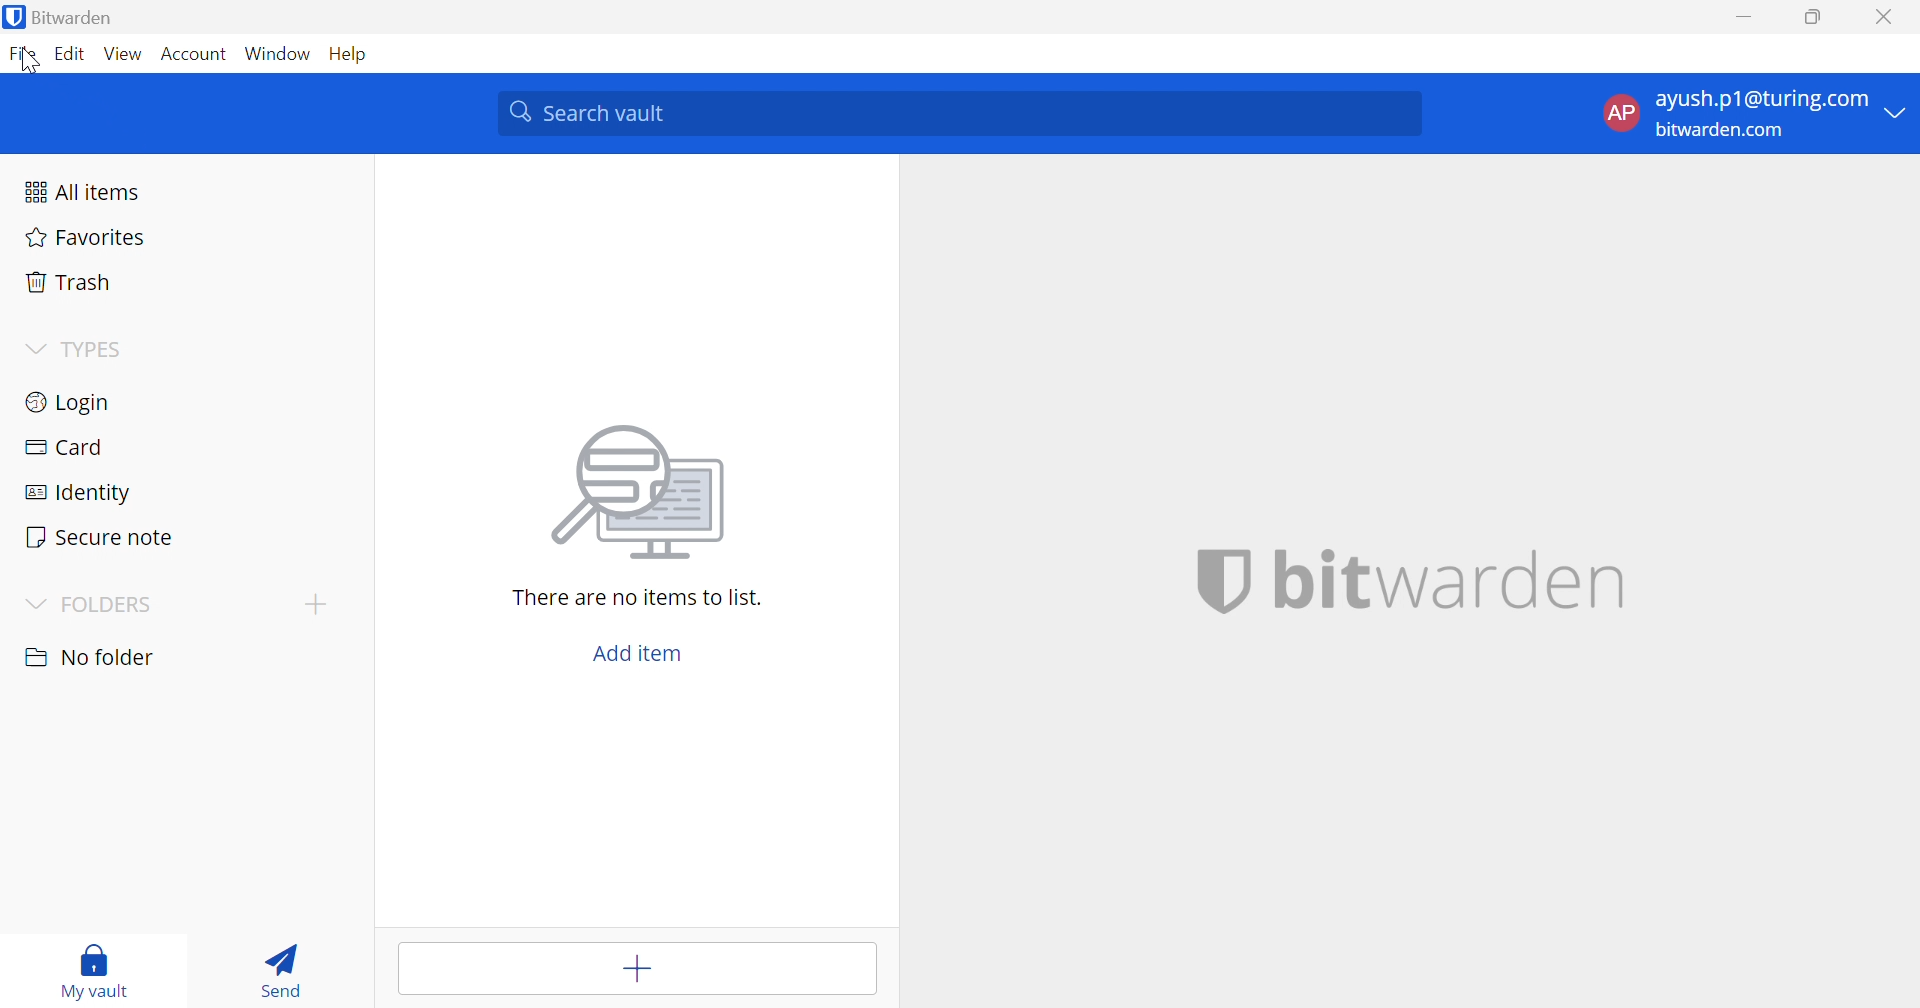 Image resolution: width=1920 pixels, height=1008 pixels. Describe the element at coordinates (1748, 16) in the screenshot. I see `Minimize` at that location.